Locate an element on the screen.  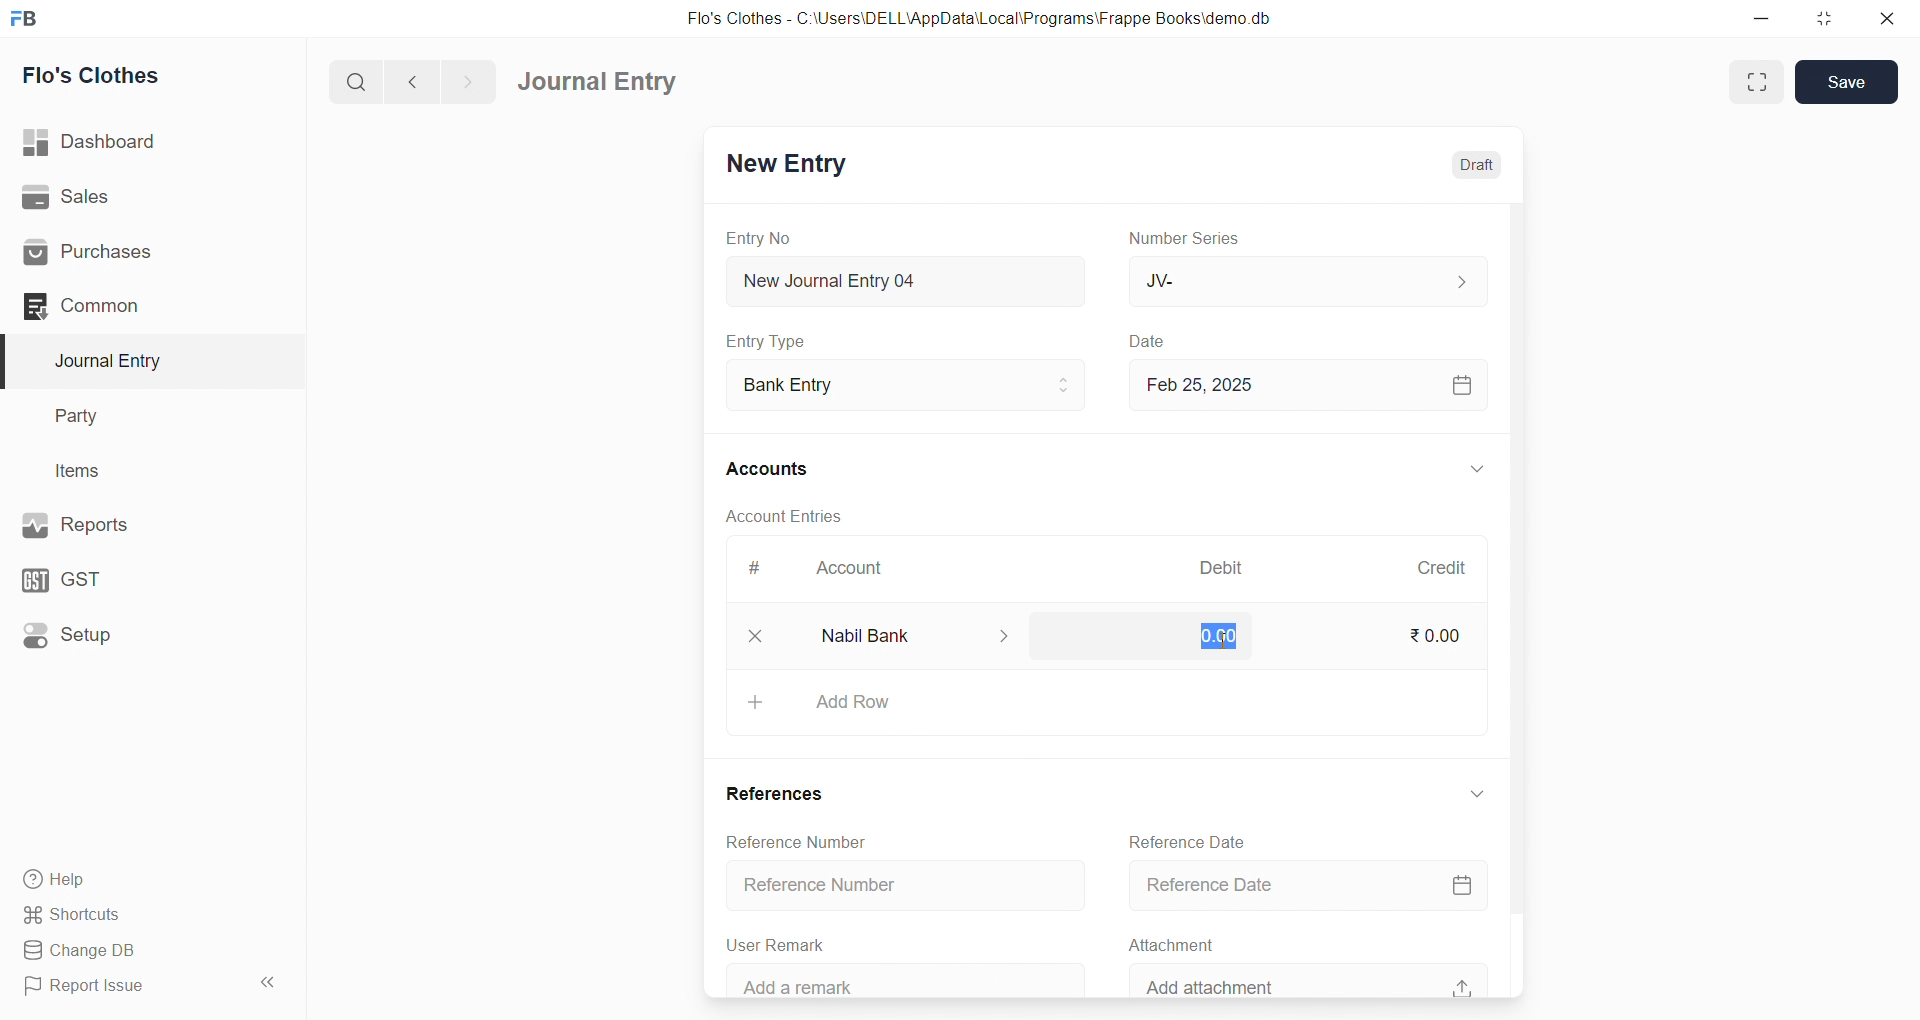
JV- is located at coordinates (1304, 280).